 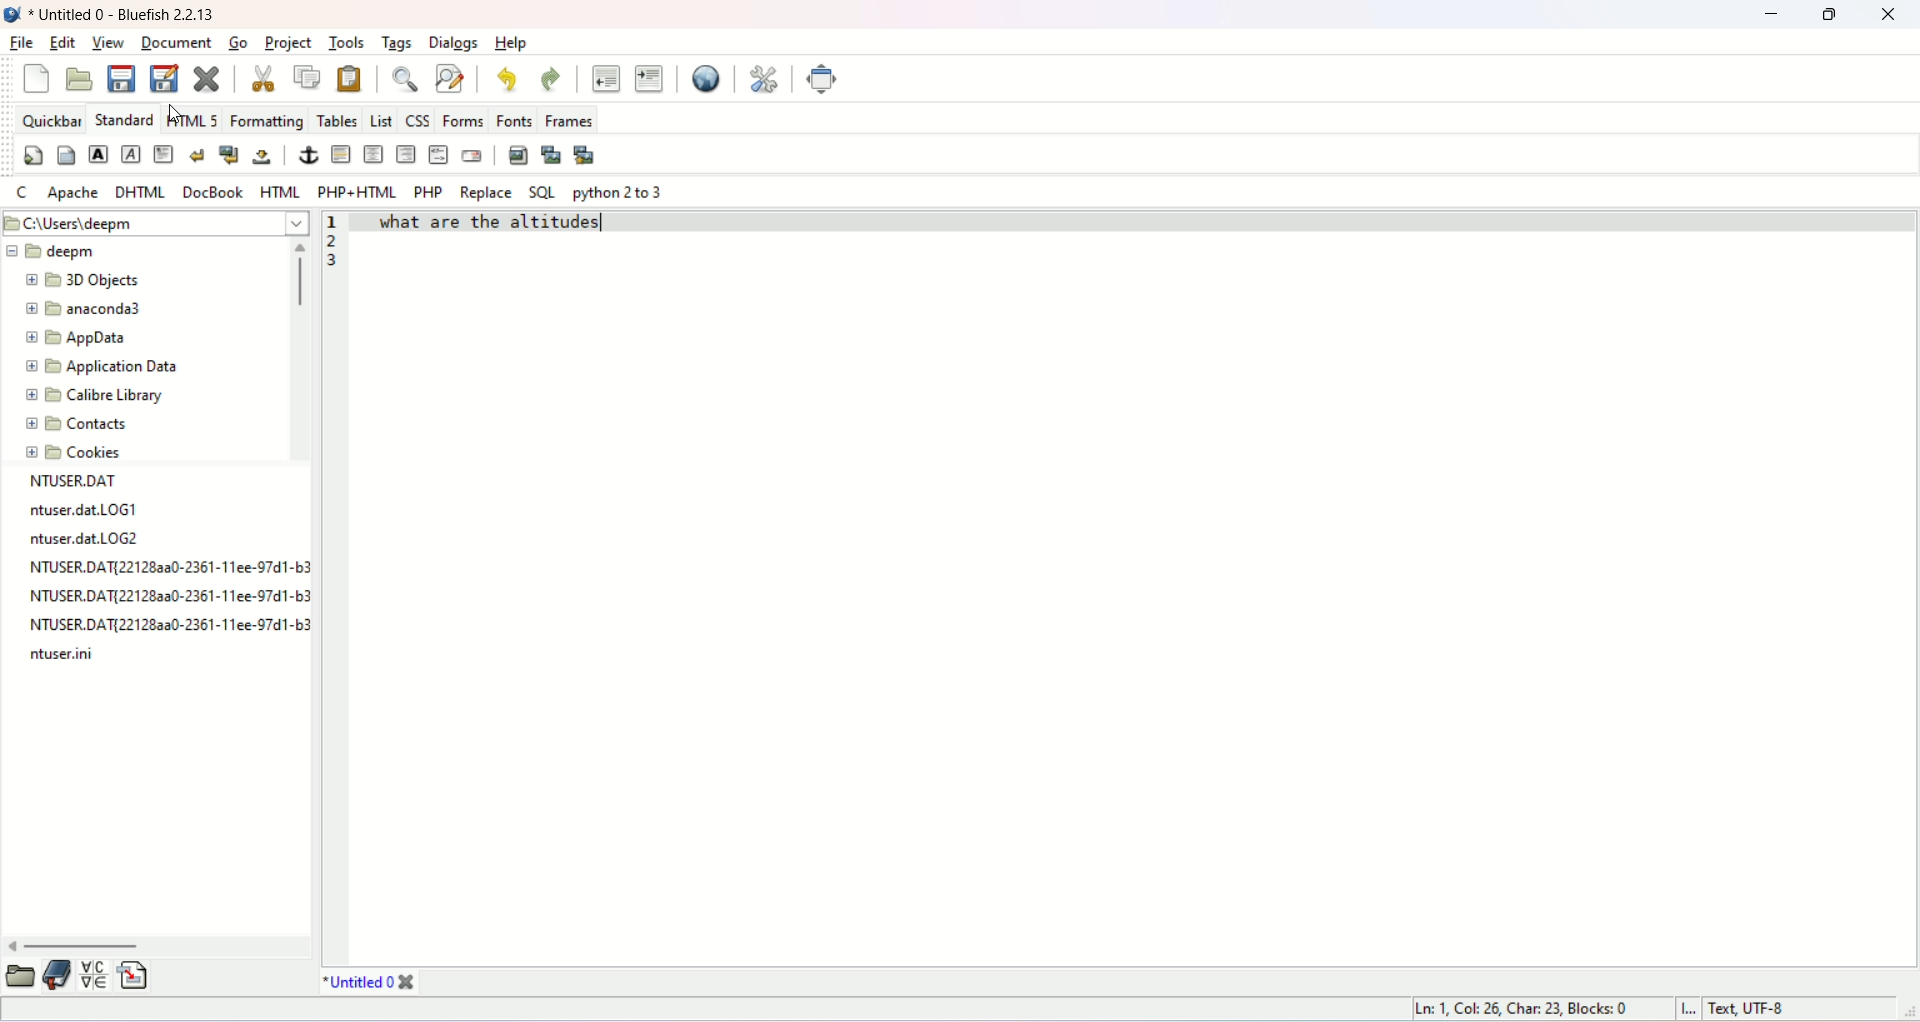 What do you see at coordinates (1523, 1008) in the screenshot?
I see `ln, col, char, blocks` at bounding box center [1523, 1008].